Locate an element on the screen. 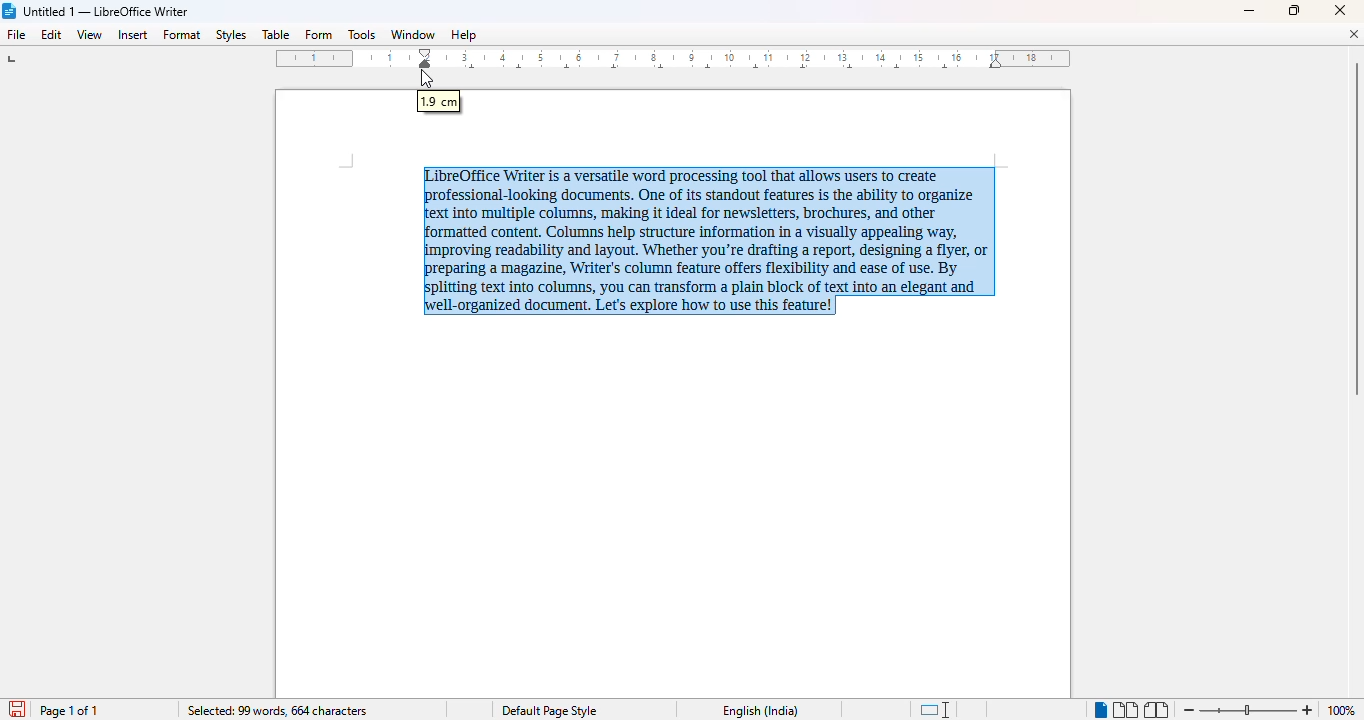 The image size is (1364, 720). maximize is located at coordinates (1294, 10).